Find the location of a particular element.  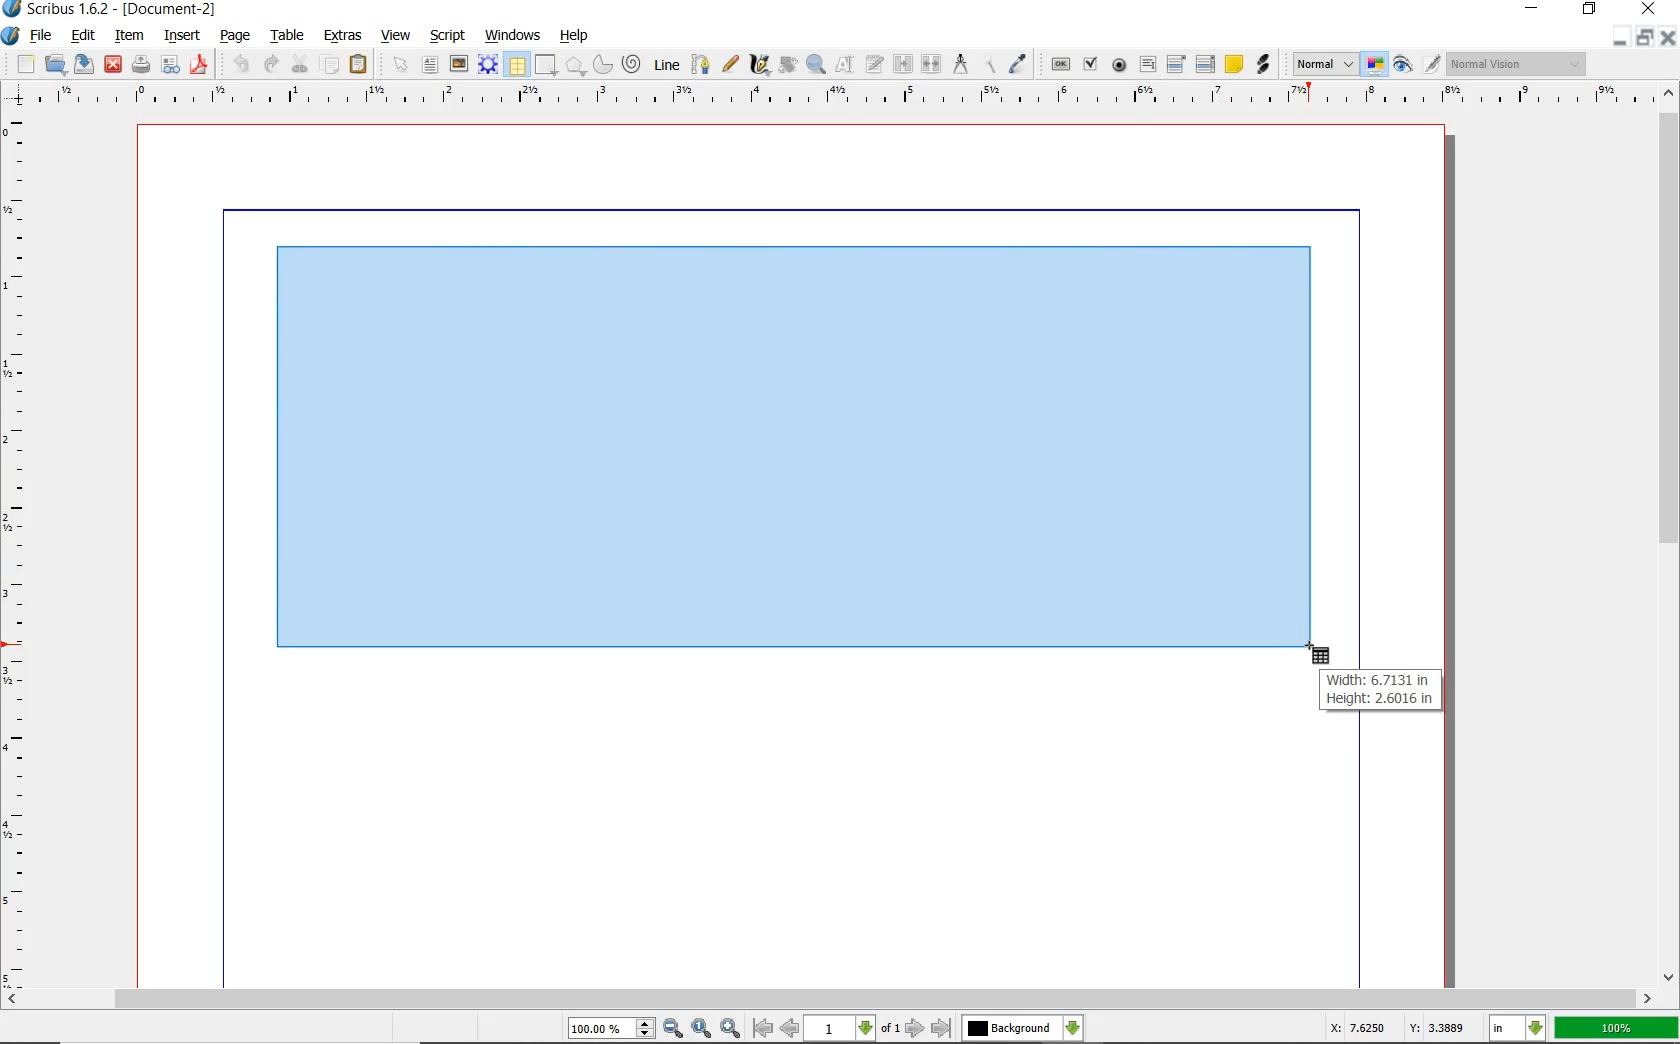

Width: 6.7131 in Height: 2.6016 in is located at coordinates (1382, 689).